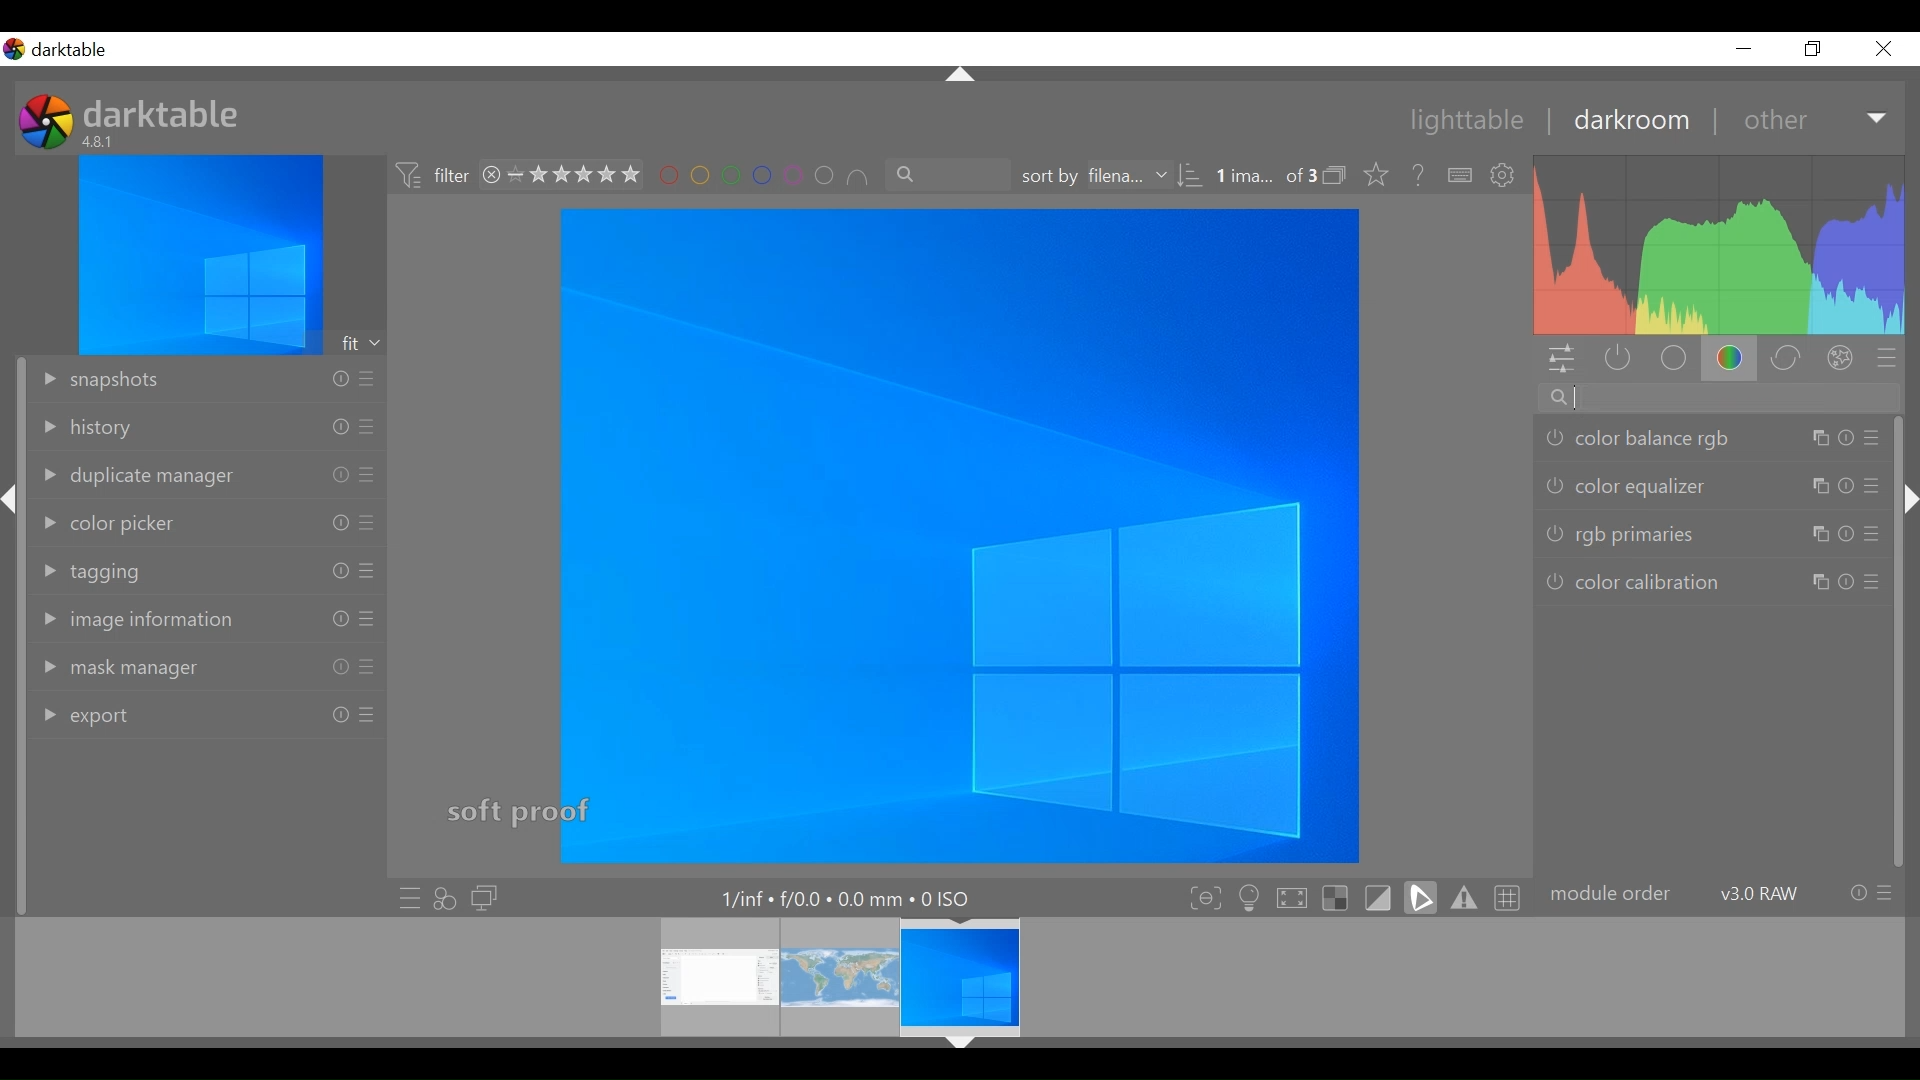  What do you see at coordinates (485, 898) in the screenshot?
I see `display a second darkroom image window` at bounding box center [485, 898].